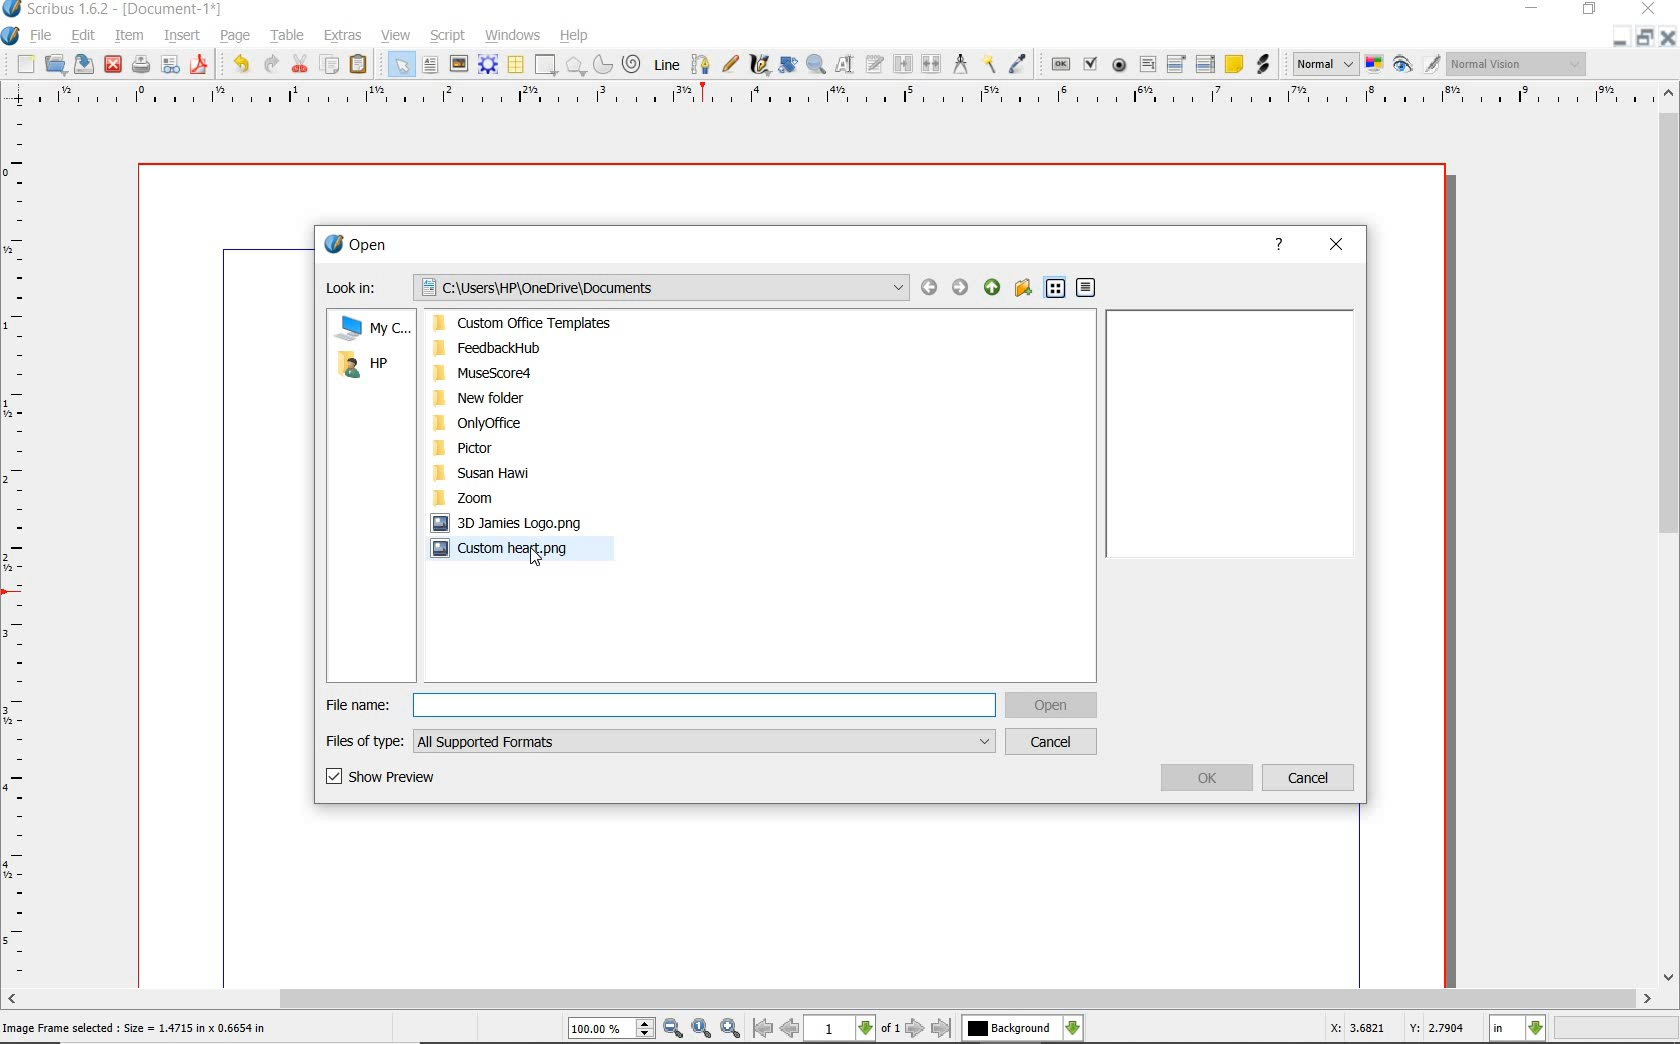  I want to click on cancel, so click(1311, 779).